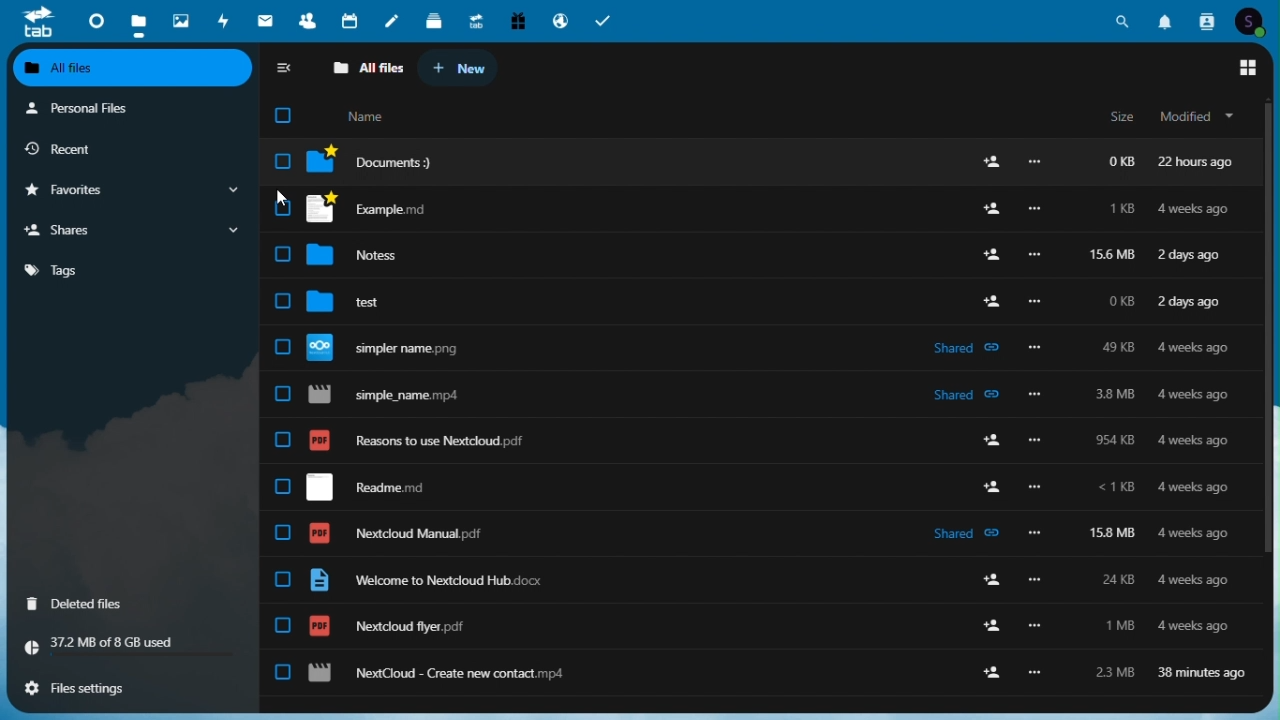  What do you see at coordinates (1116, 301) in the screenshot?
I see `0kb` at bounding box center [1116, 301].